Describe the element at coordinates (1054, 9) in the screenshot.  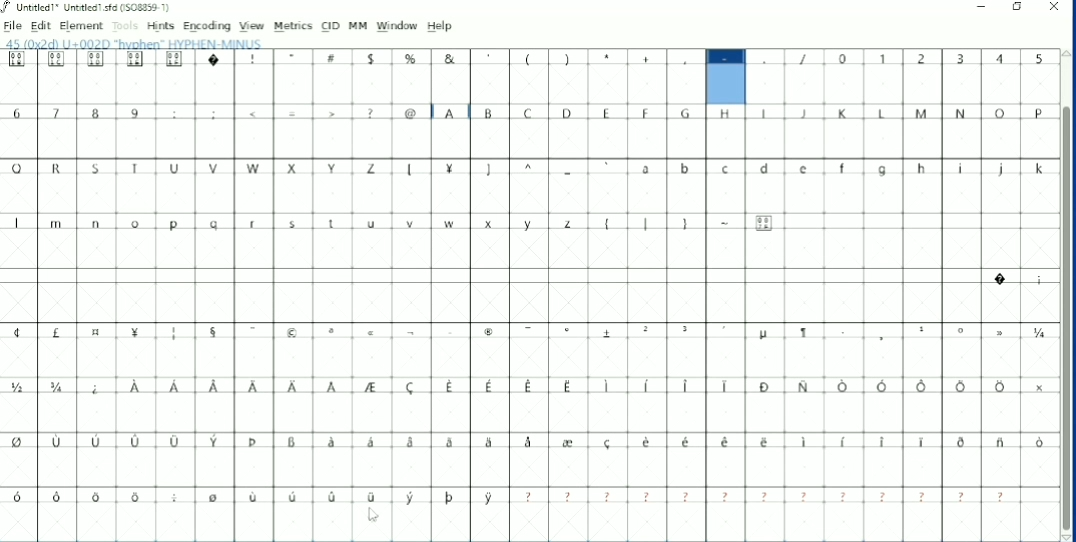
I see `Close` at that location.